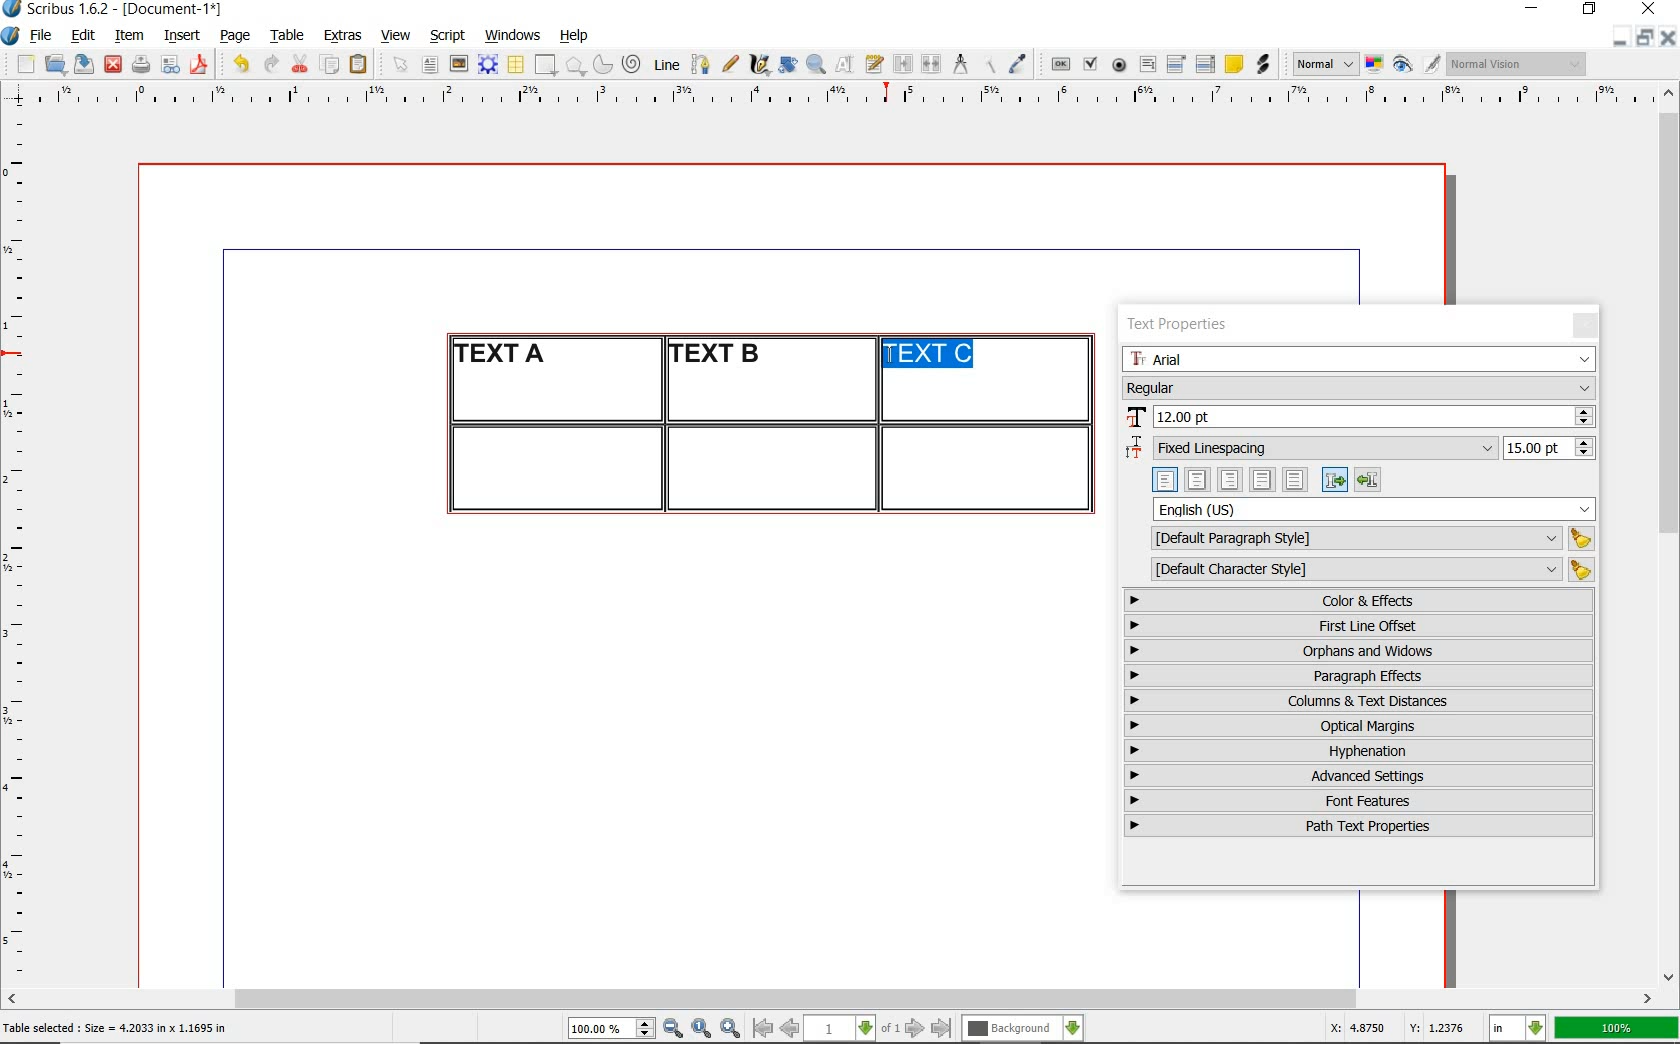 This screenshot has width=1680, height=1044. I want to click on zoom in or zoom out, so click(816, 64).